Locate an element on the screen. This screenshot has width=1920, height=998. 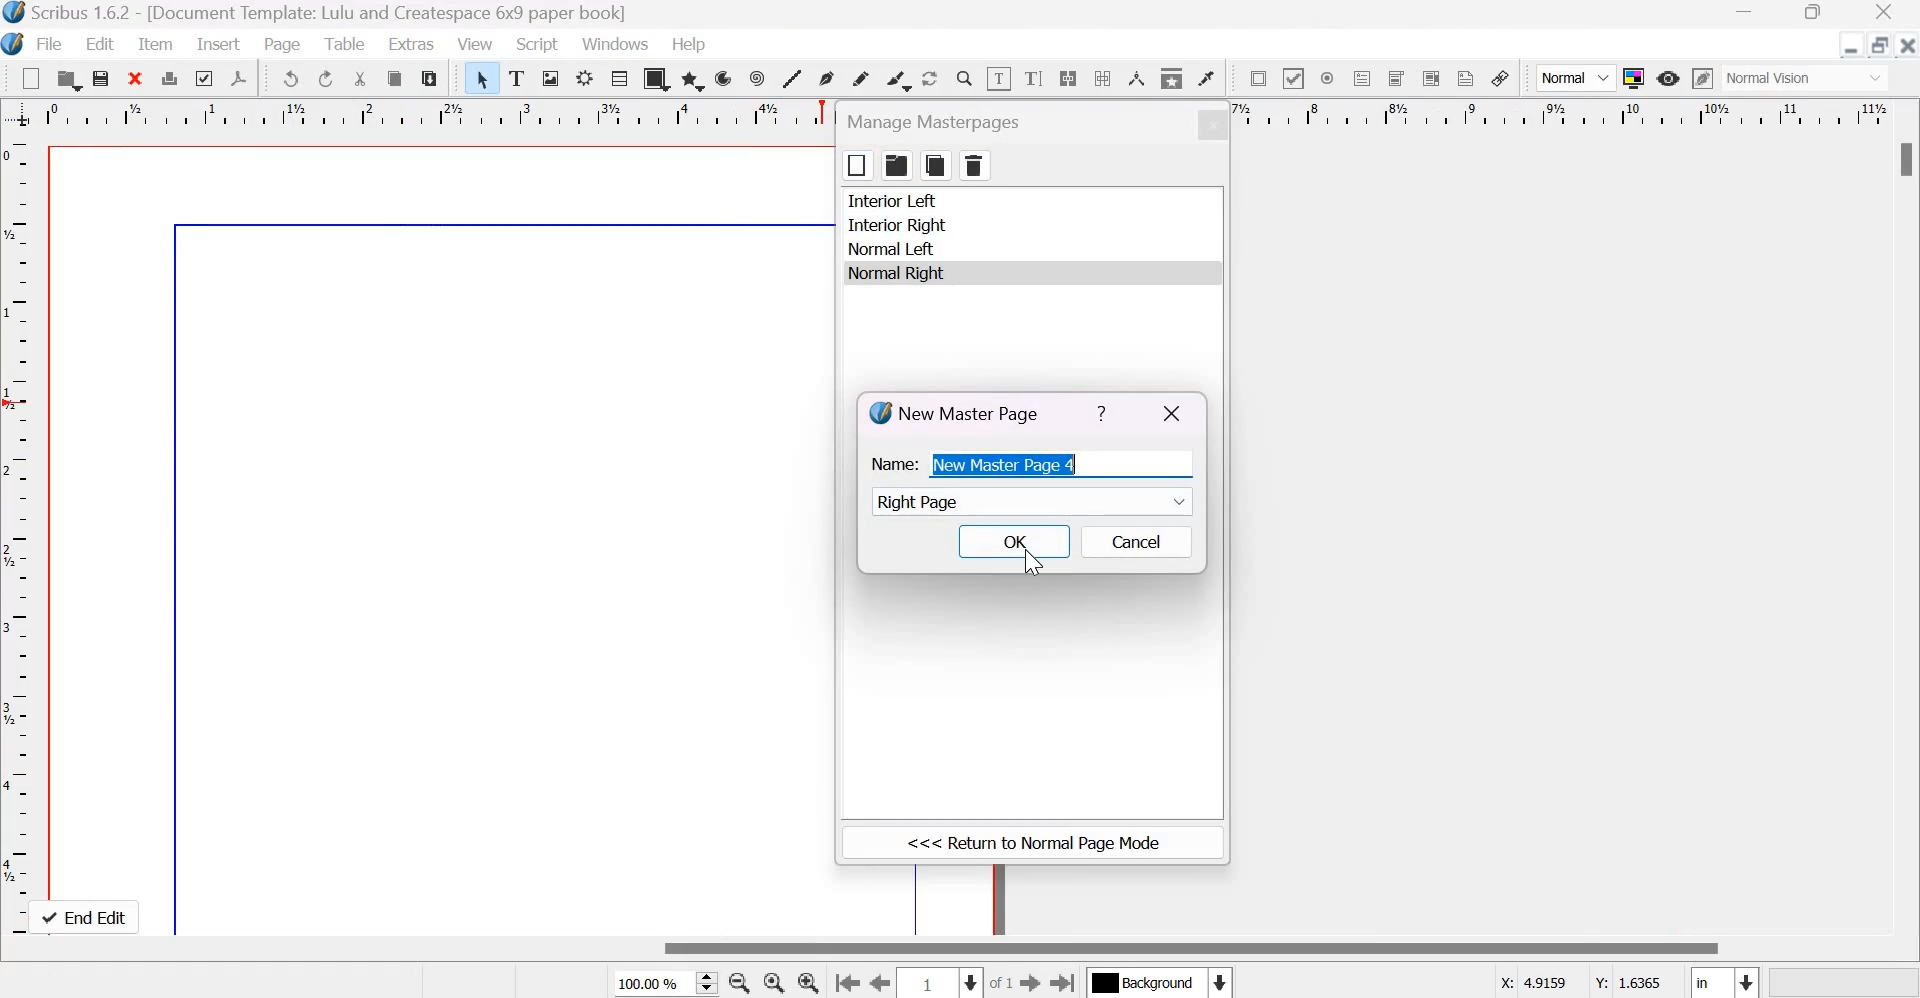
interior left is located at coordinates (898, 200).